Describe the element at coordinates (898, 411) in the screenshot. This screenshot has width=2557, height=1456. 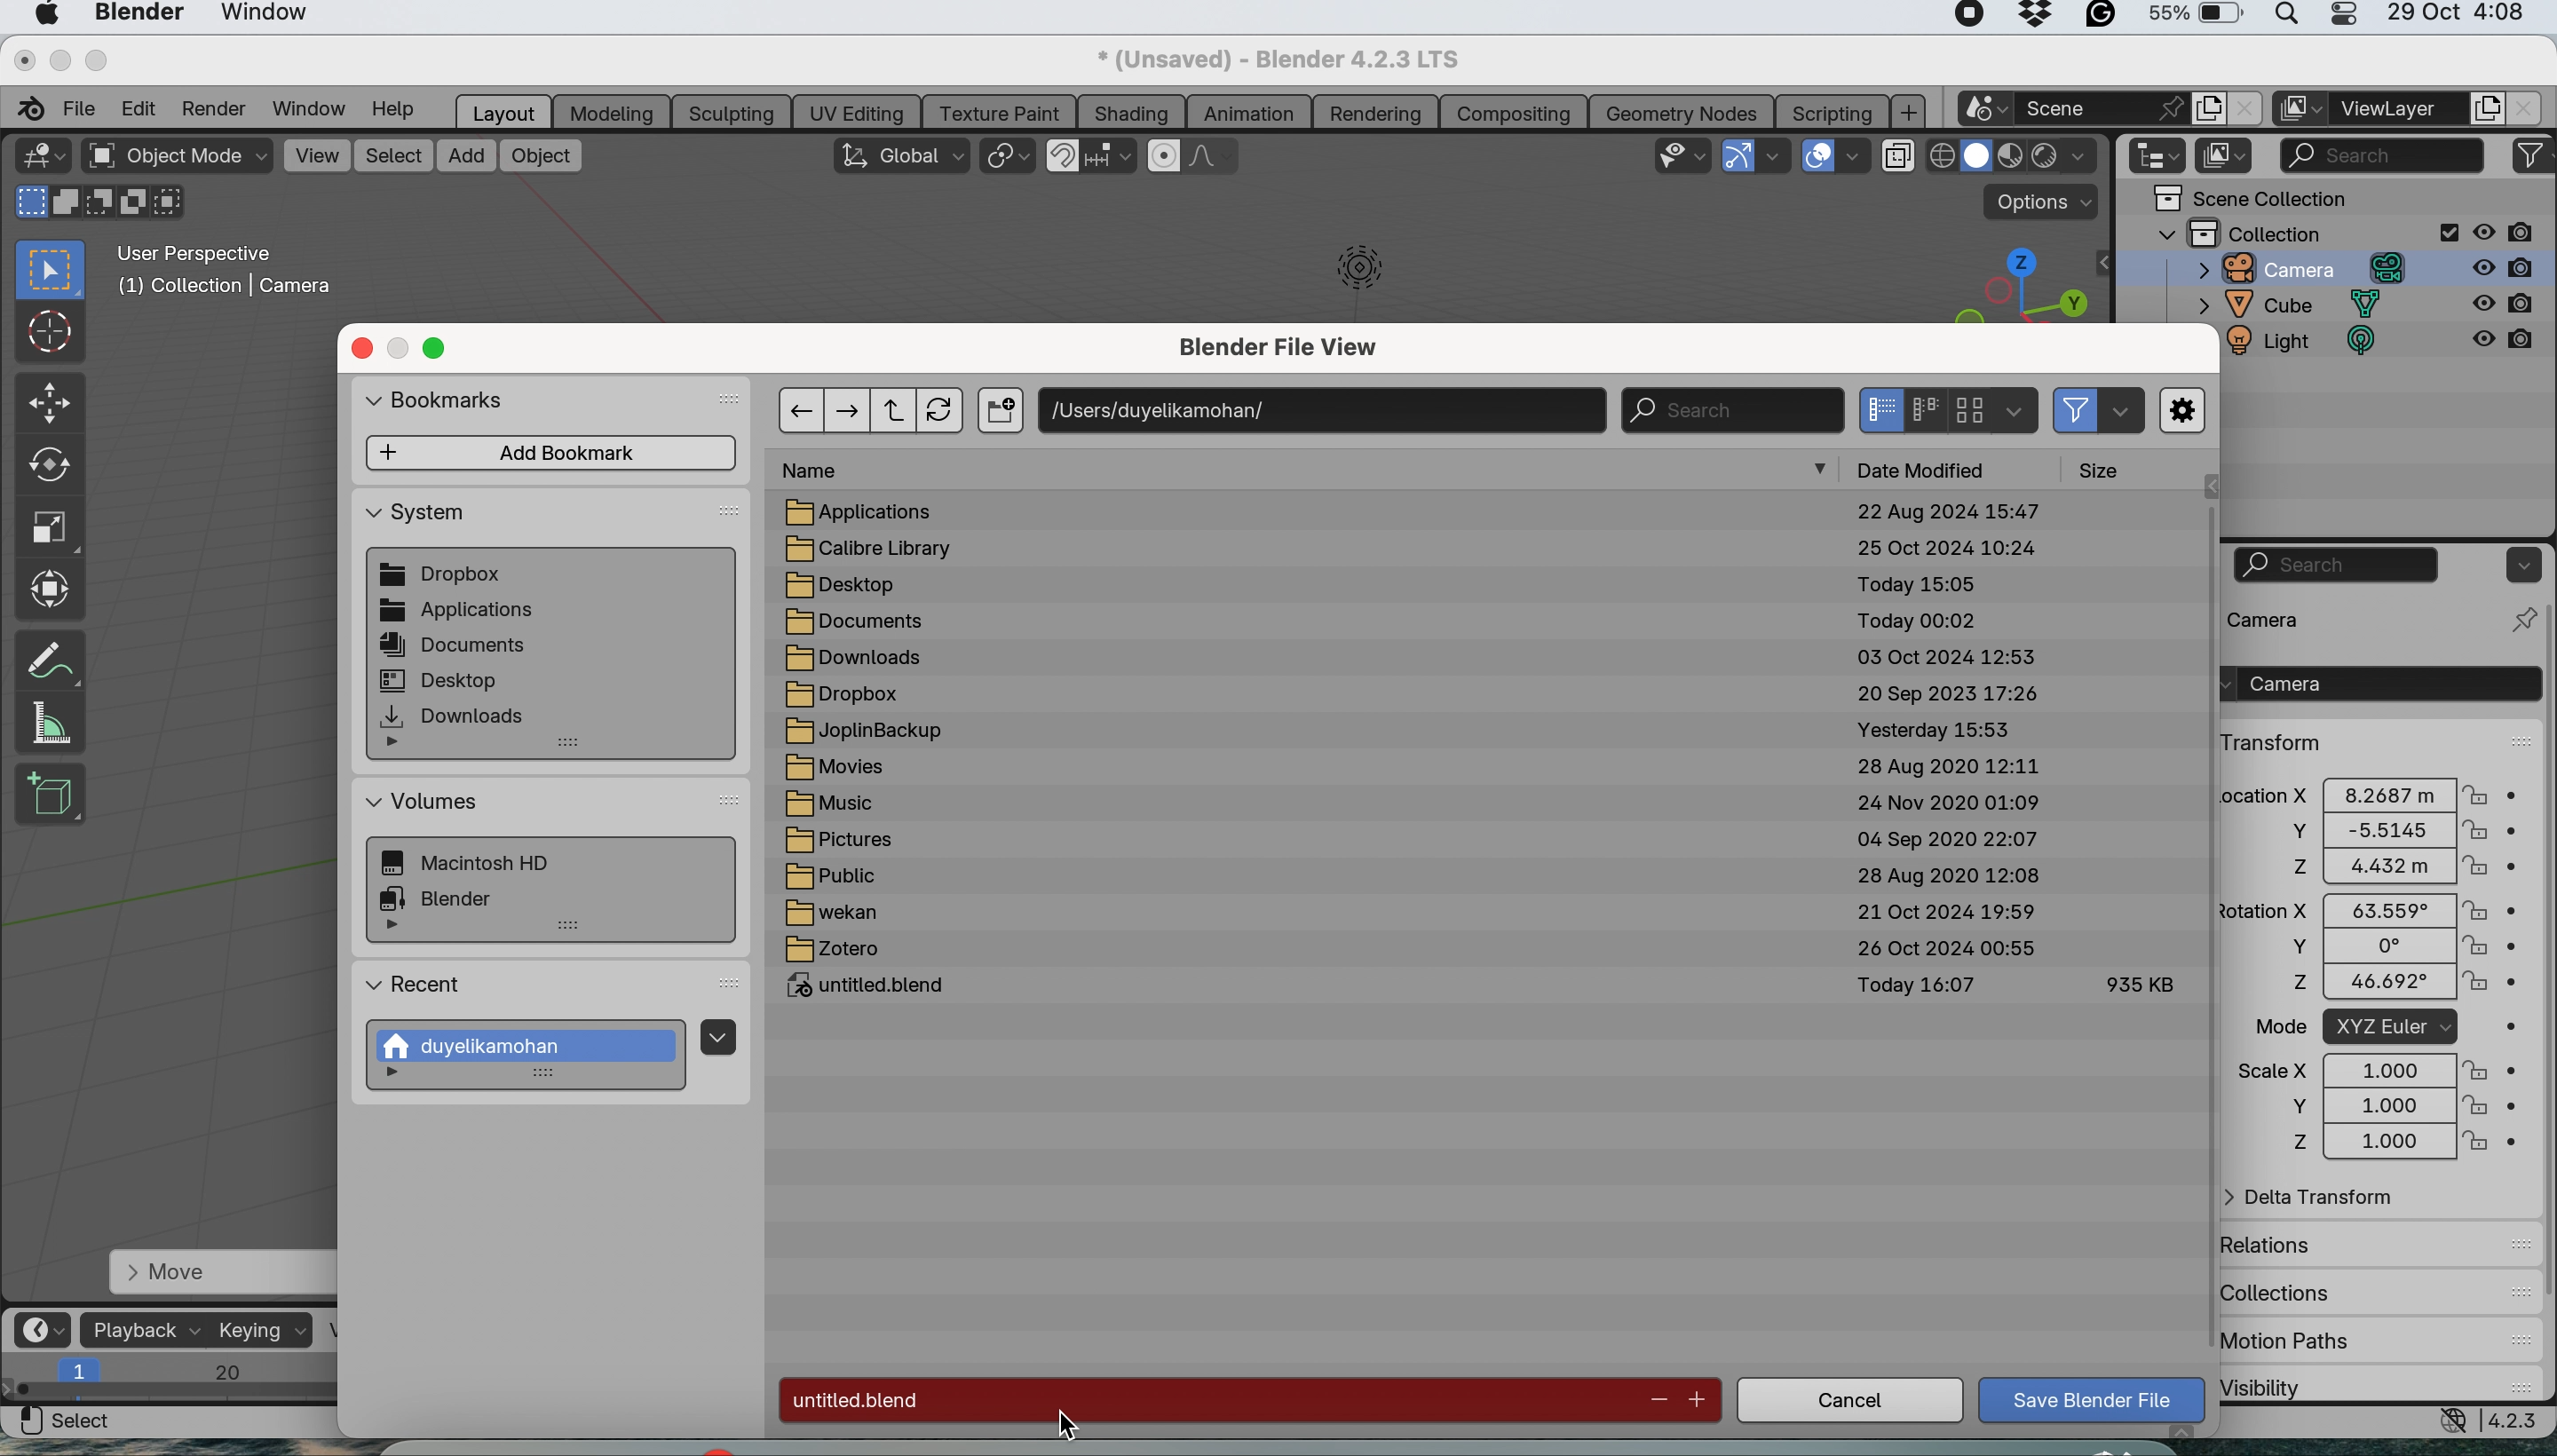
I see `parent directory` at that location.